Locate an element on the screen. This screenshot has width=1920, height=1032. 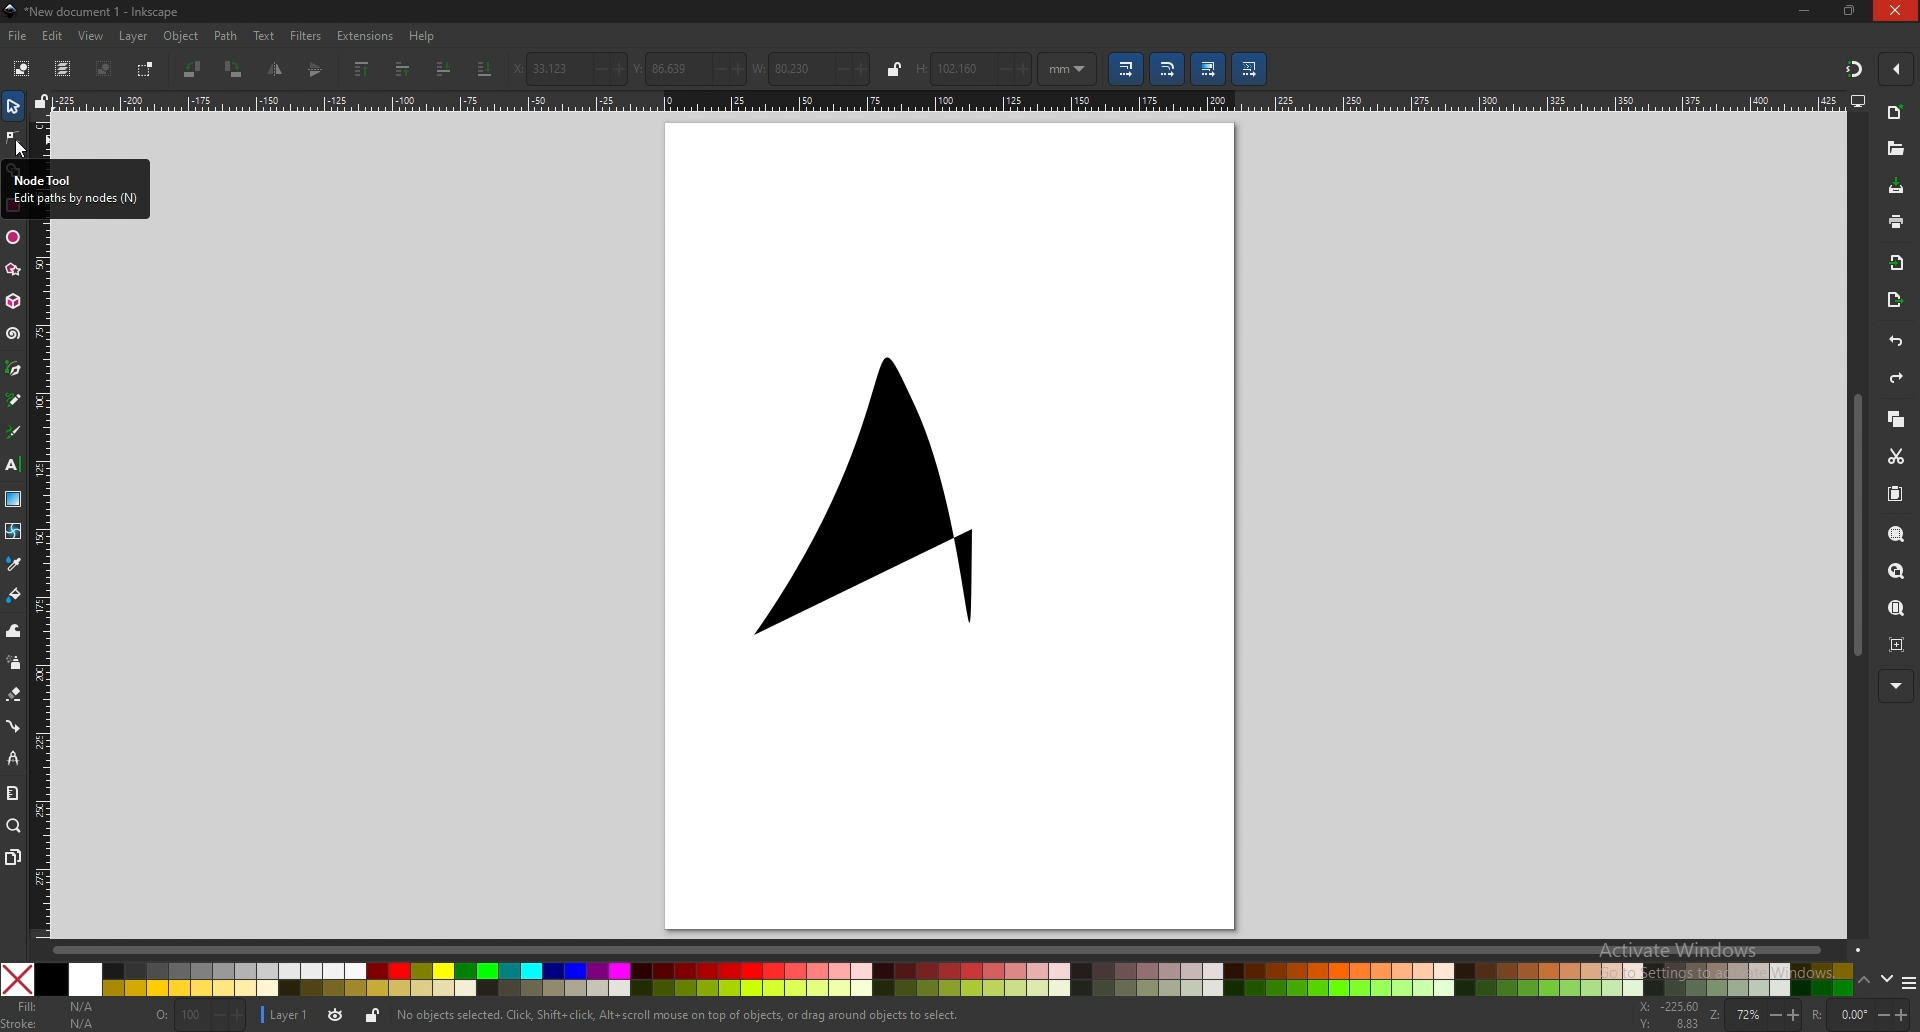
open is located at coordinates (1896, 149).